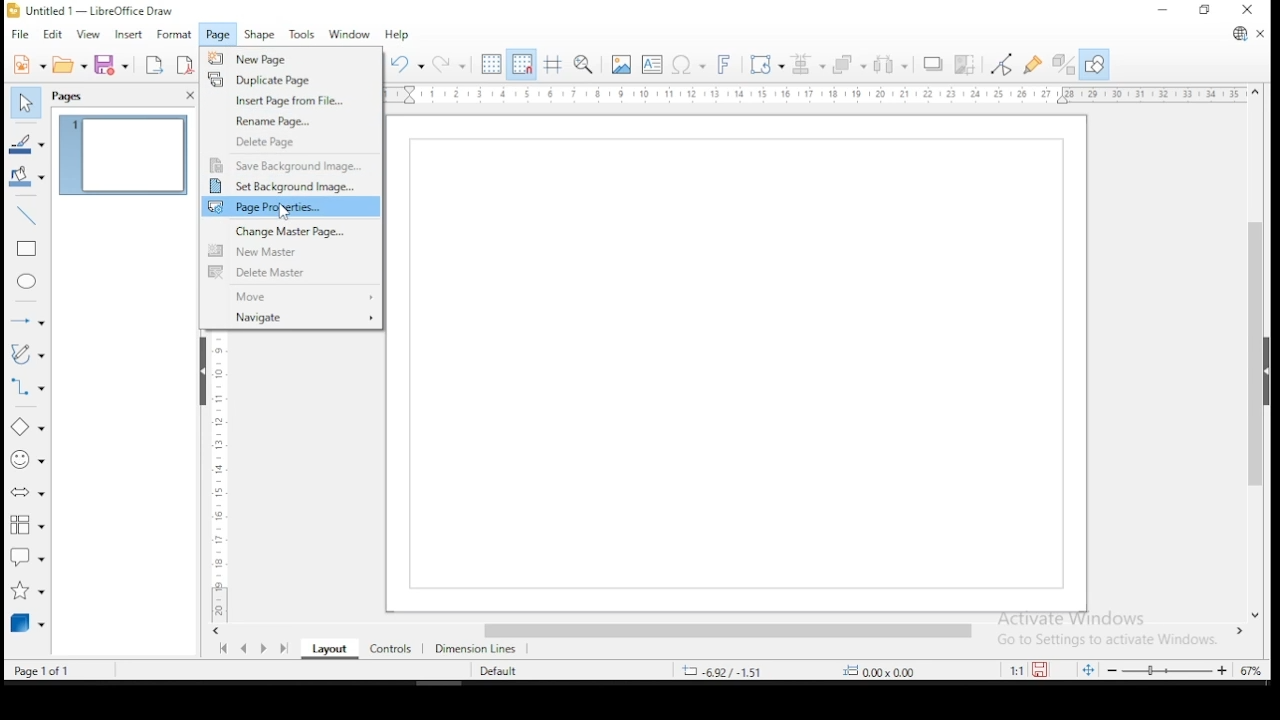 The height and width of the screenshot is (720, 1280). I want to click on open, so click(68, 65).